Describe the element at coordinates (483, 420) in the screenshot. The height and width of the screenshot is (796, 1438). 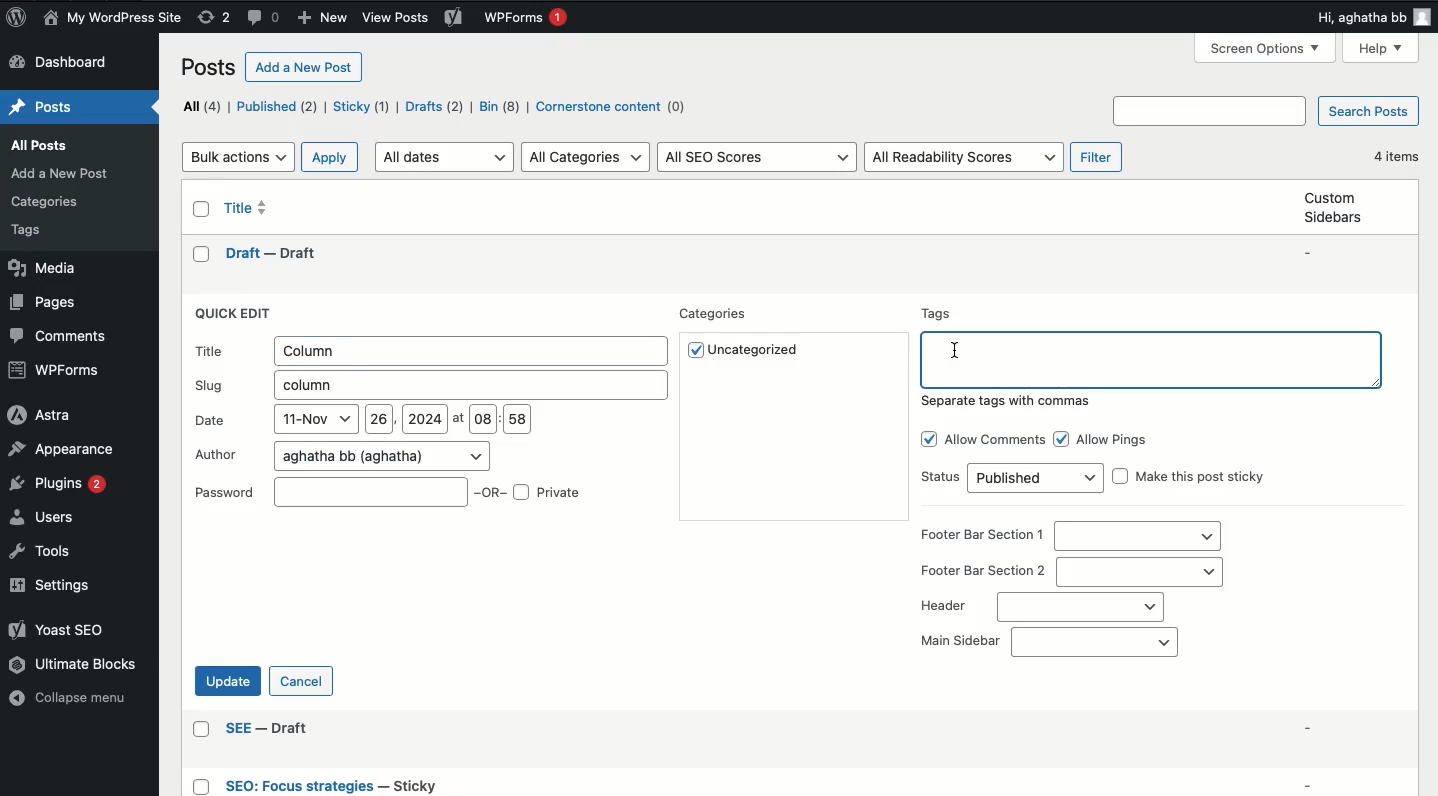
I see `08` at that location.